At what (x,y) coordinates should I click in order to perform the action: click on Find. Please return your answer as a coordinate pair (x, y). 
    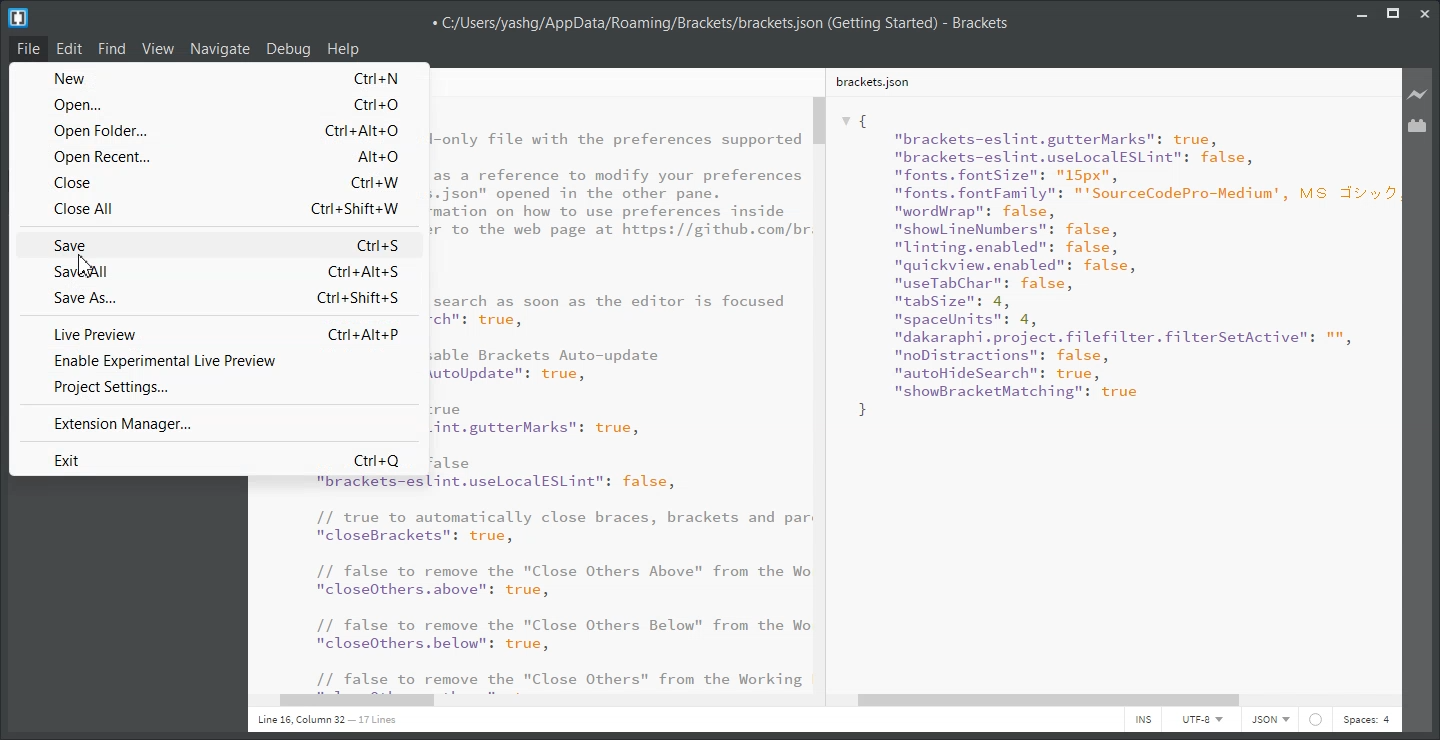
    Looking at the image, I should click on (112, 49).